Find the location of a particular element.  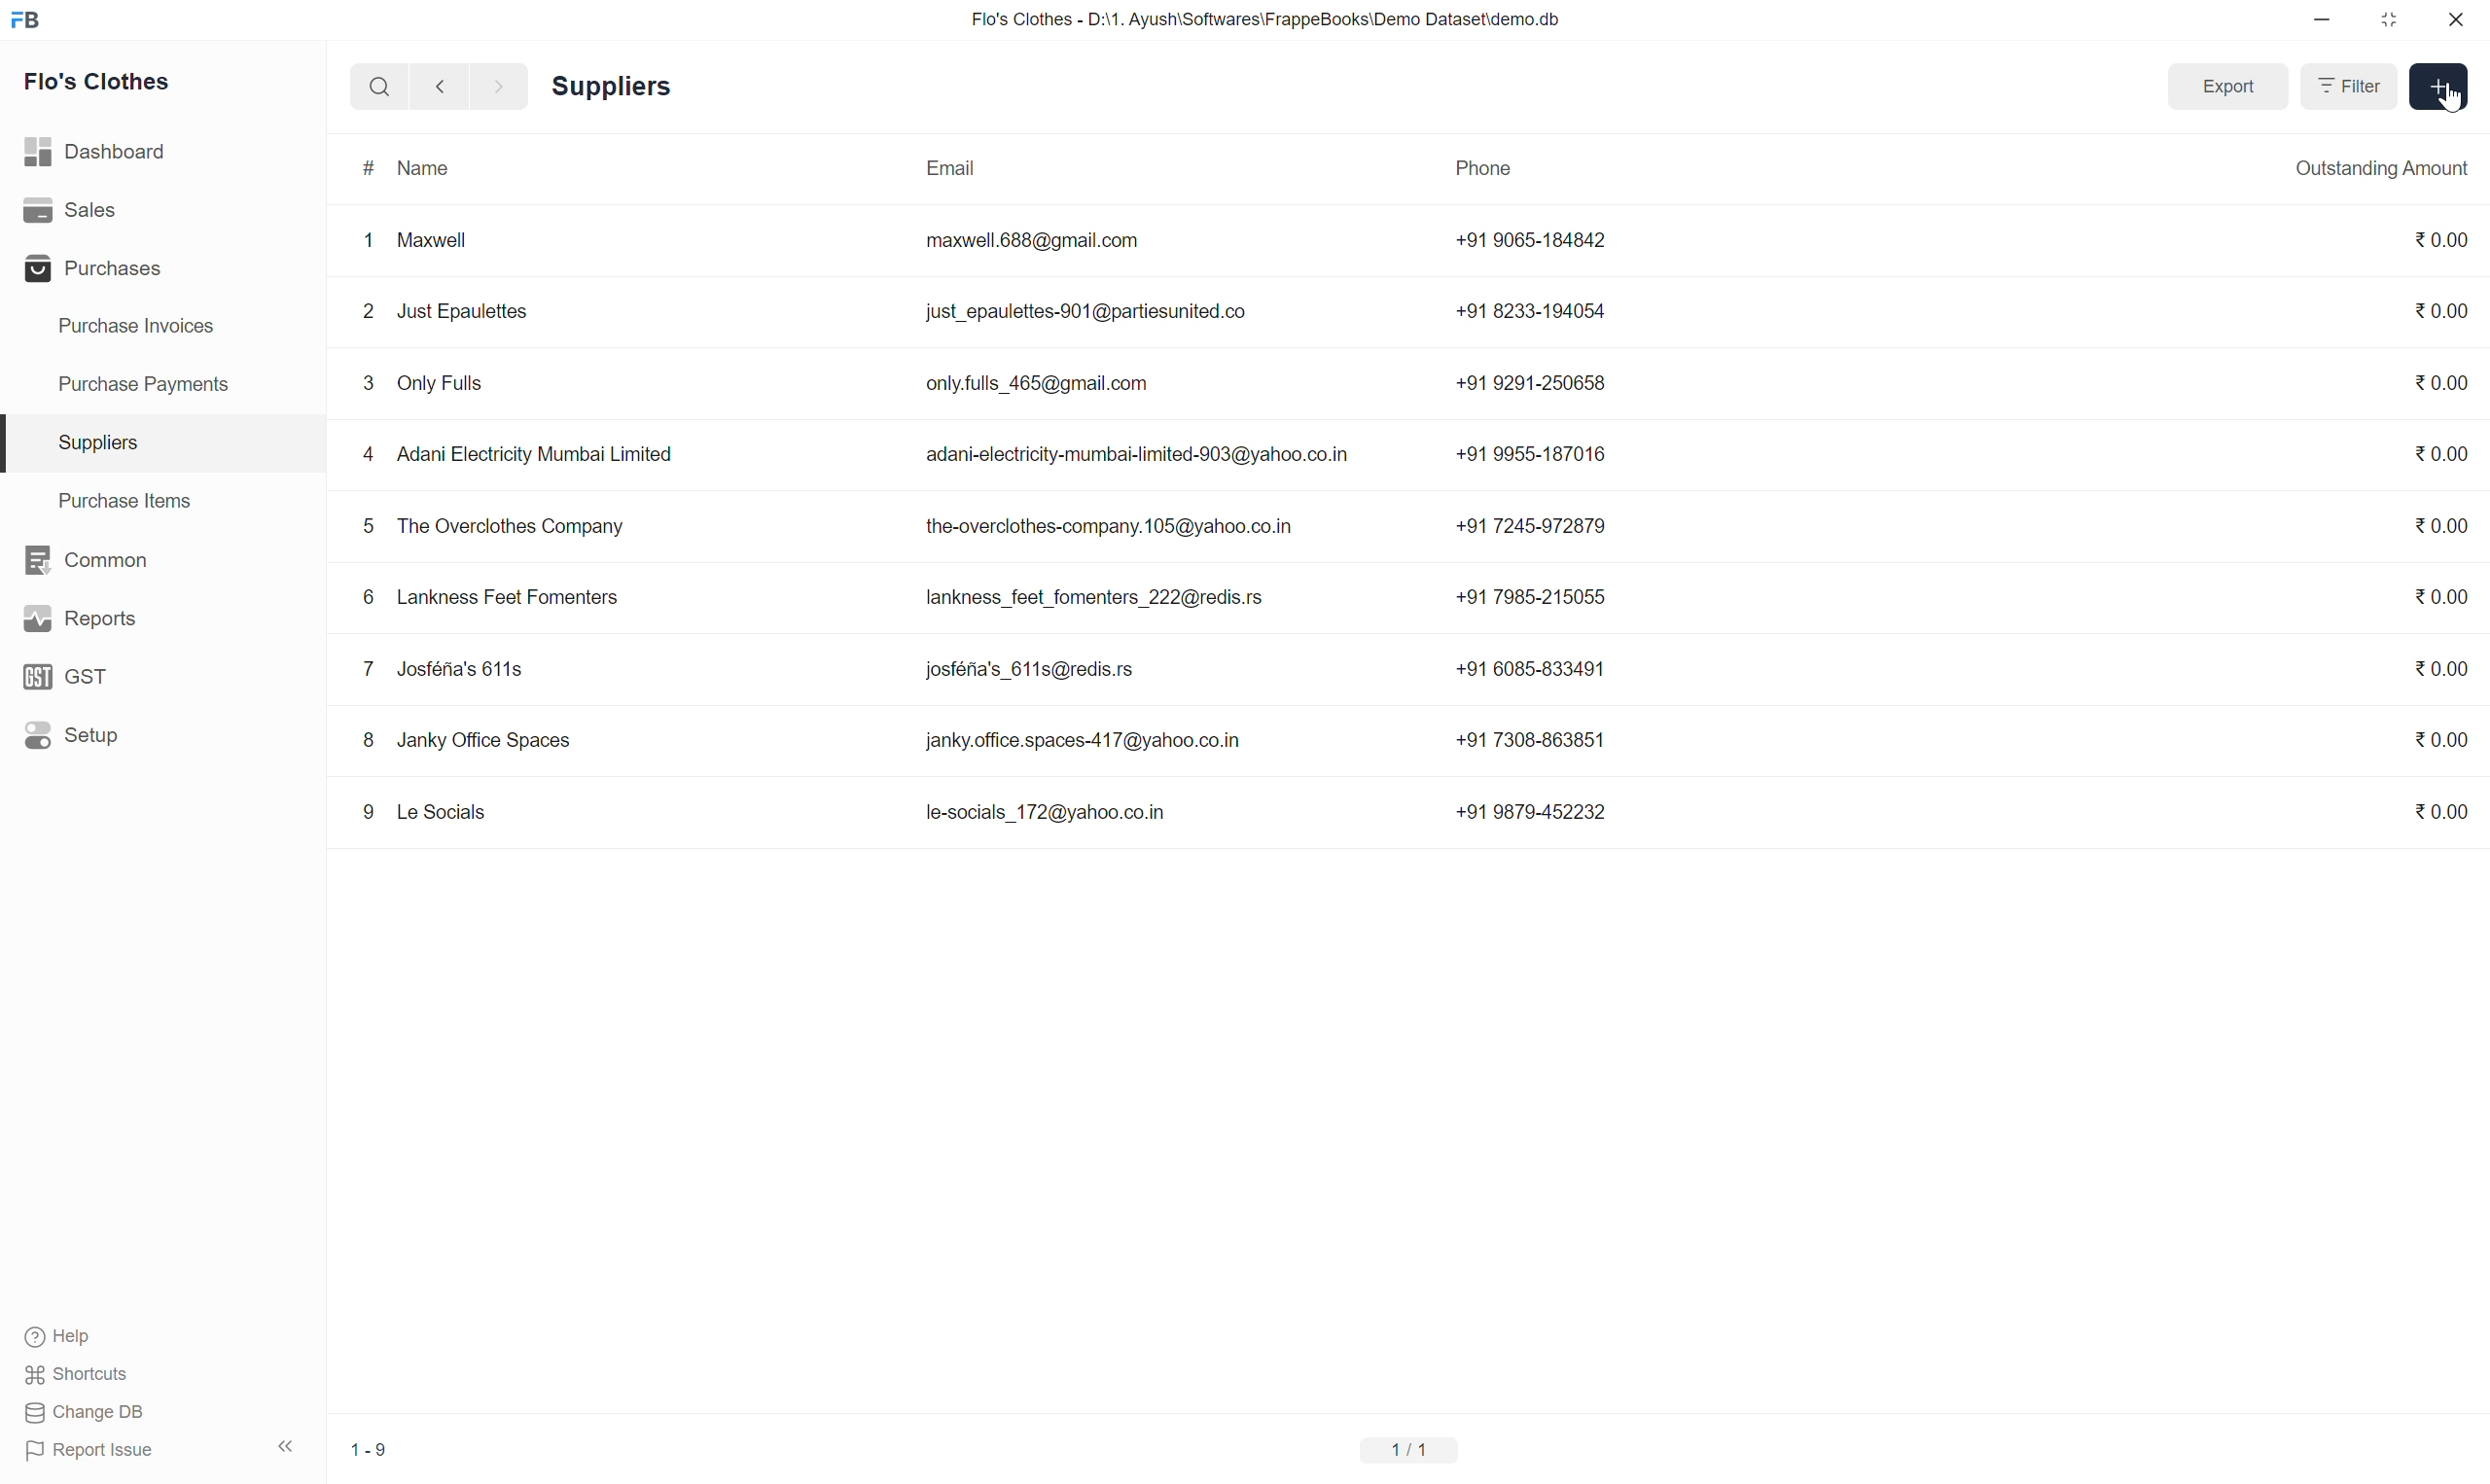

Search is located at coordinates (380, 86).